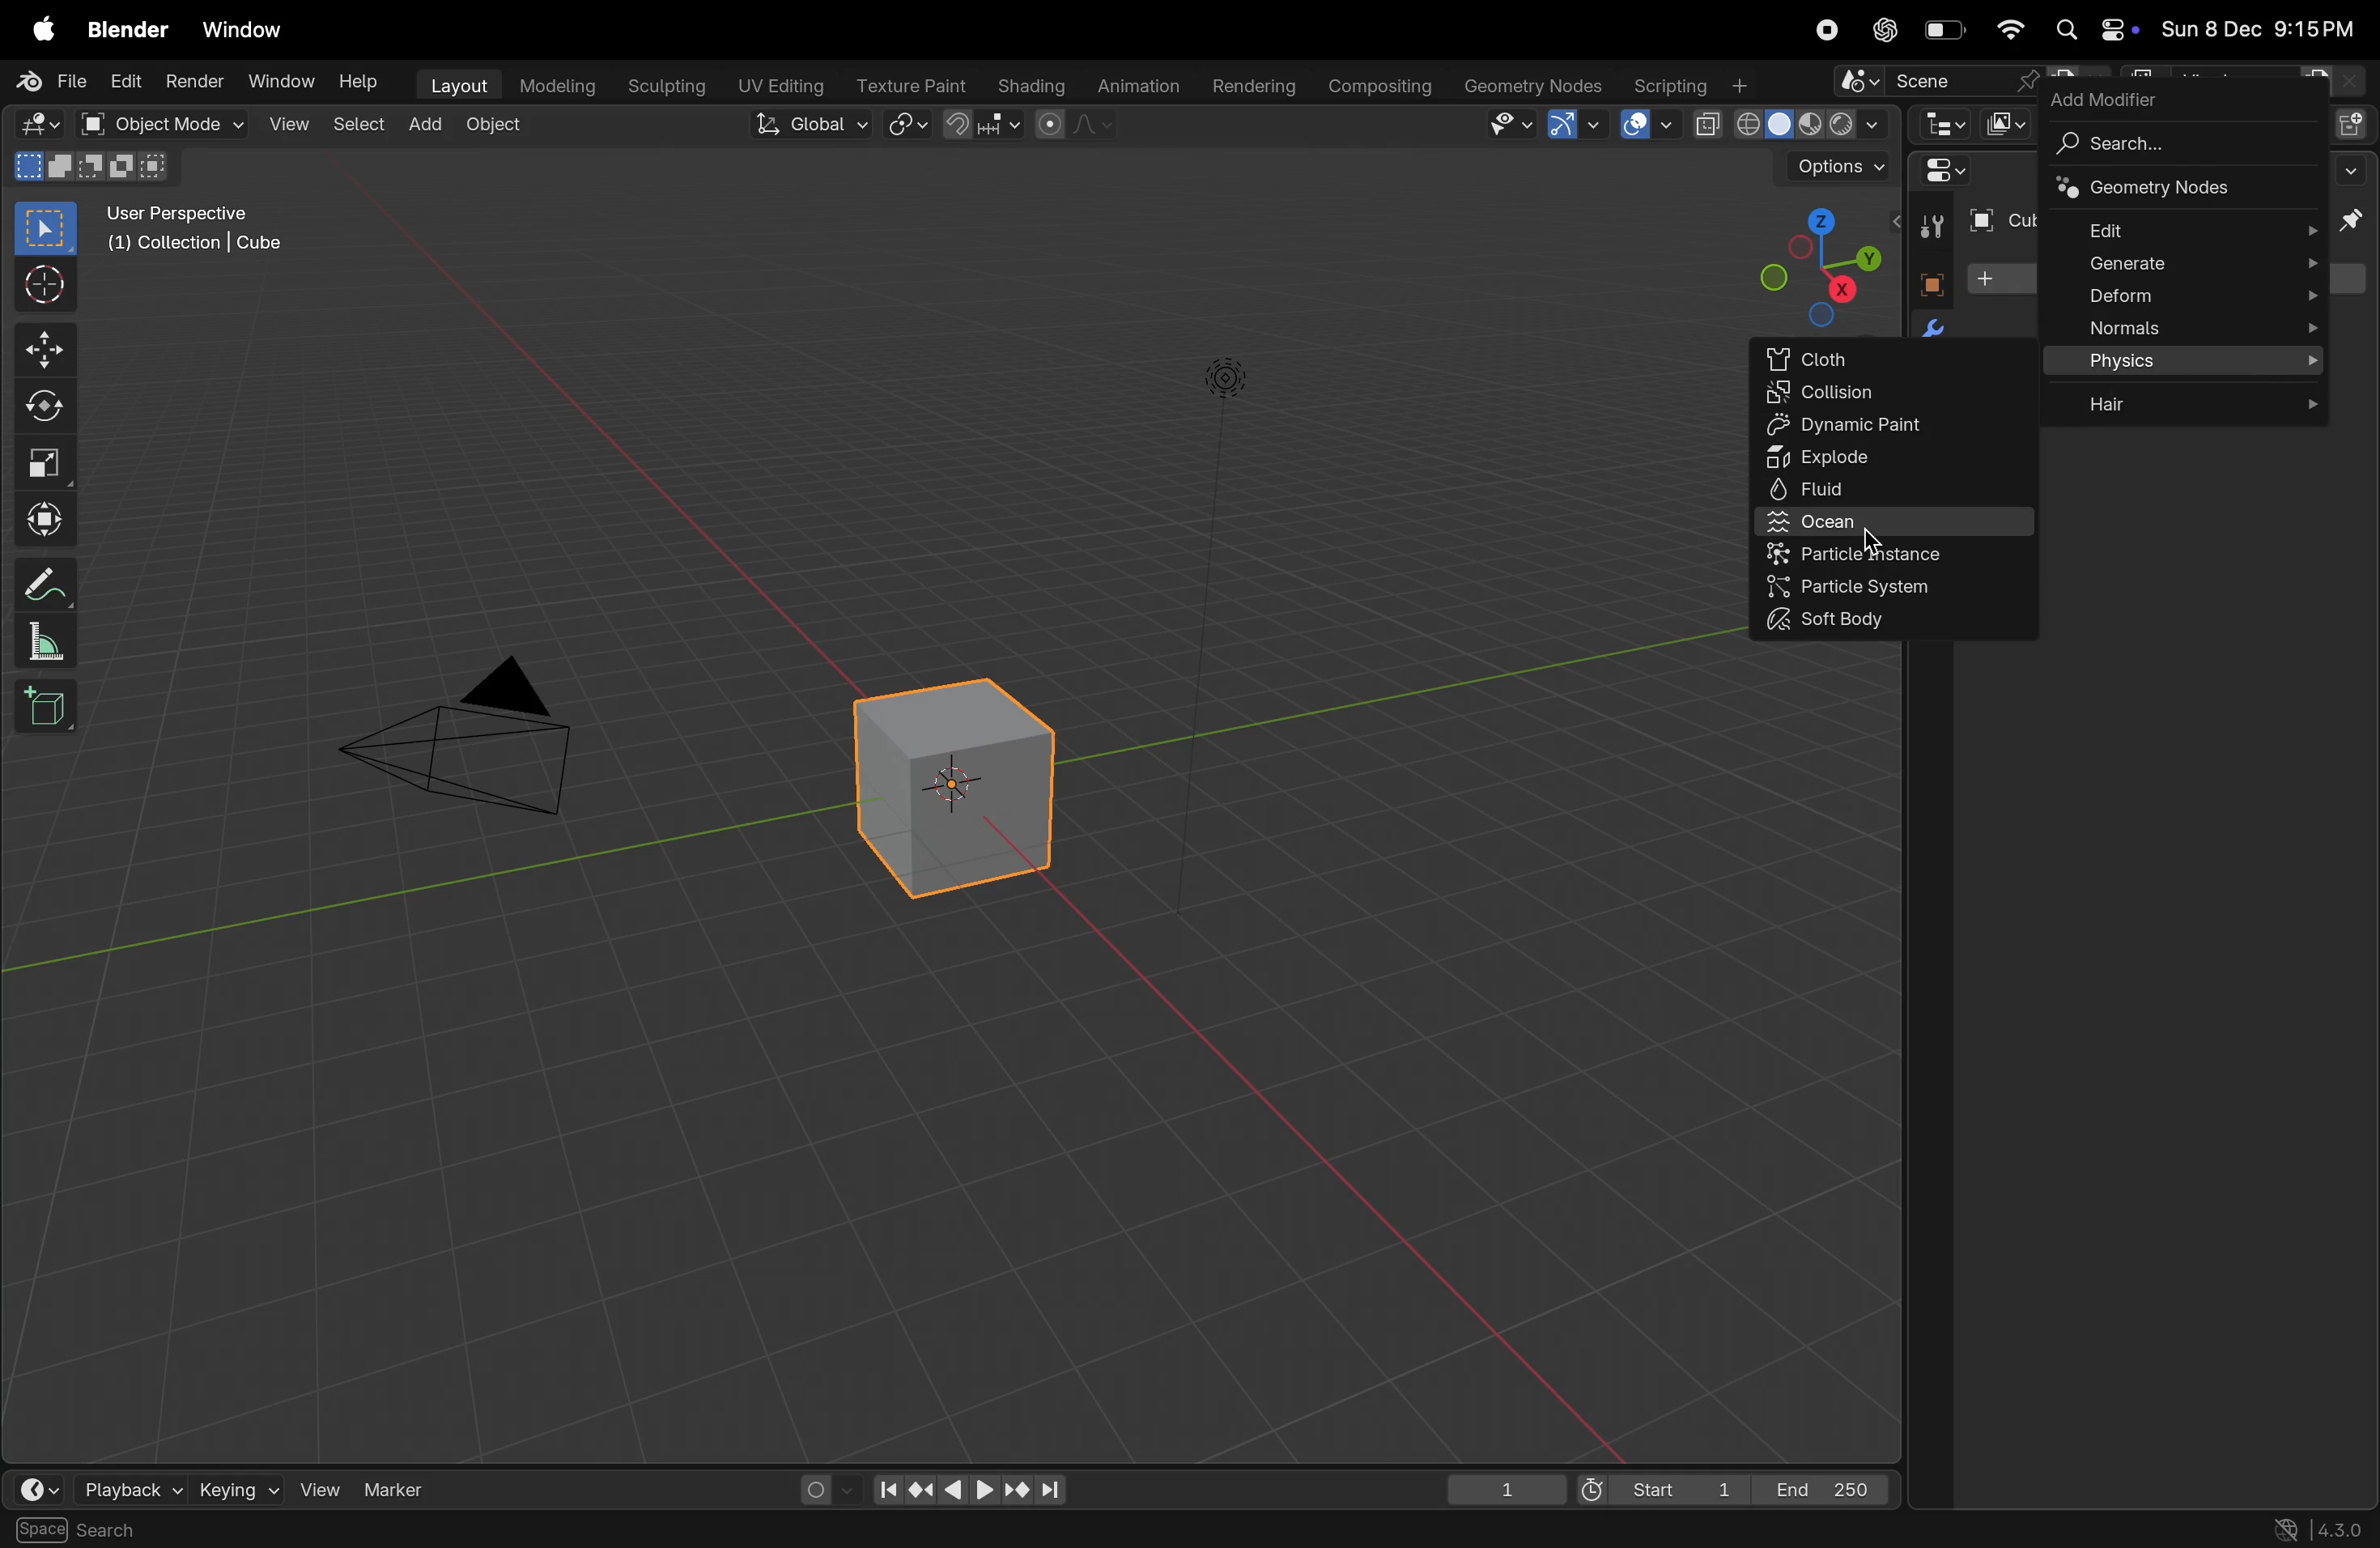  What do you see at coordinates (45, 645) in the screenshot?
I see `measure ` at bounding box center [45, 645].